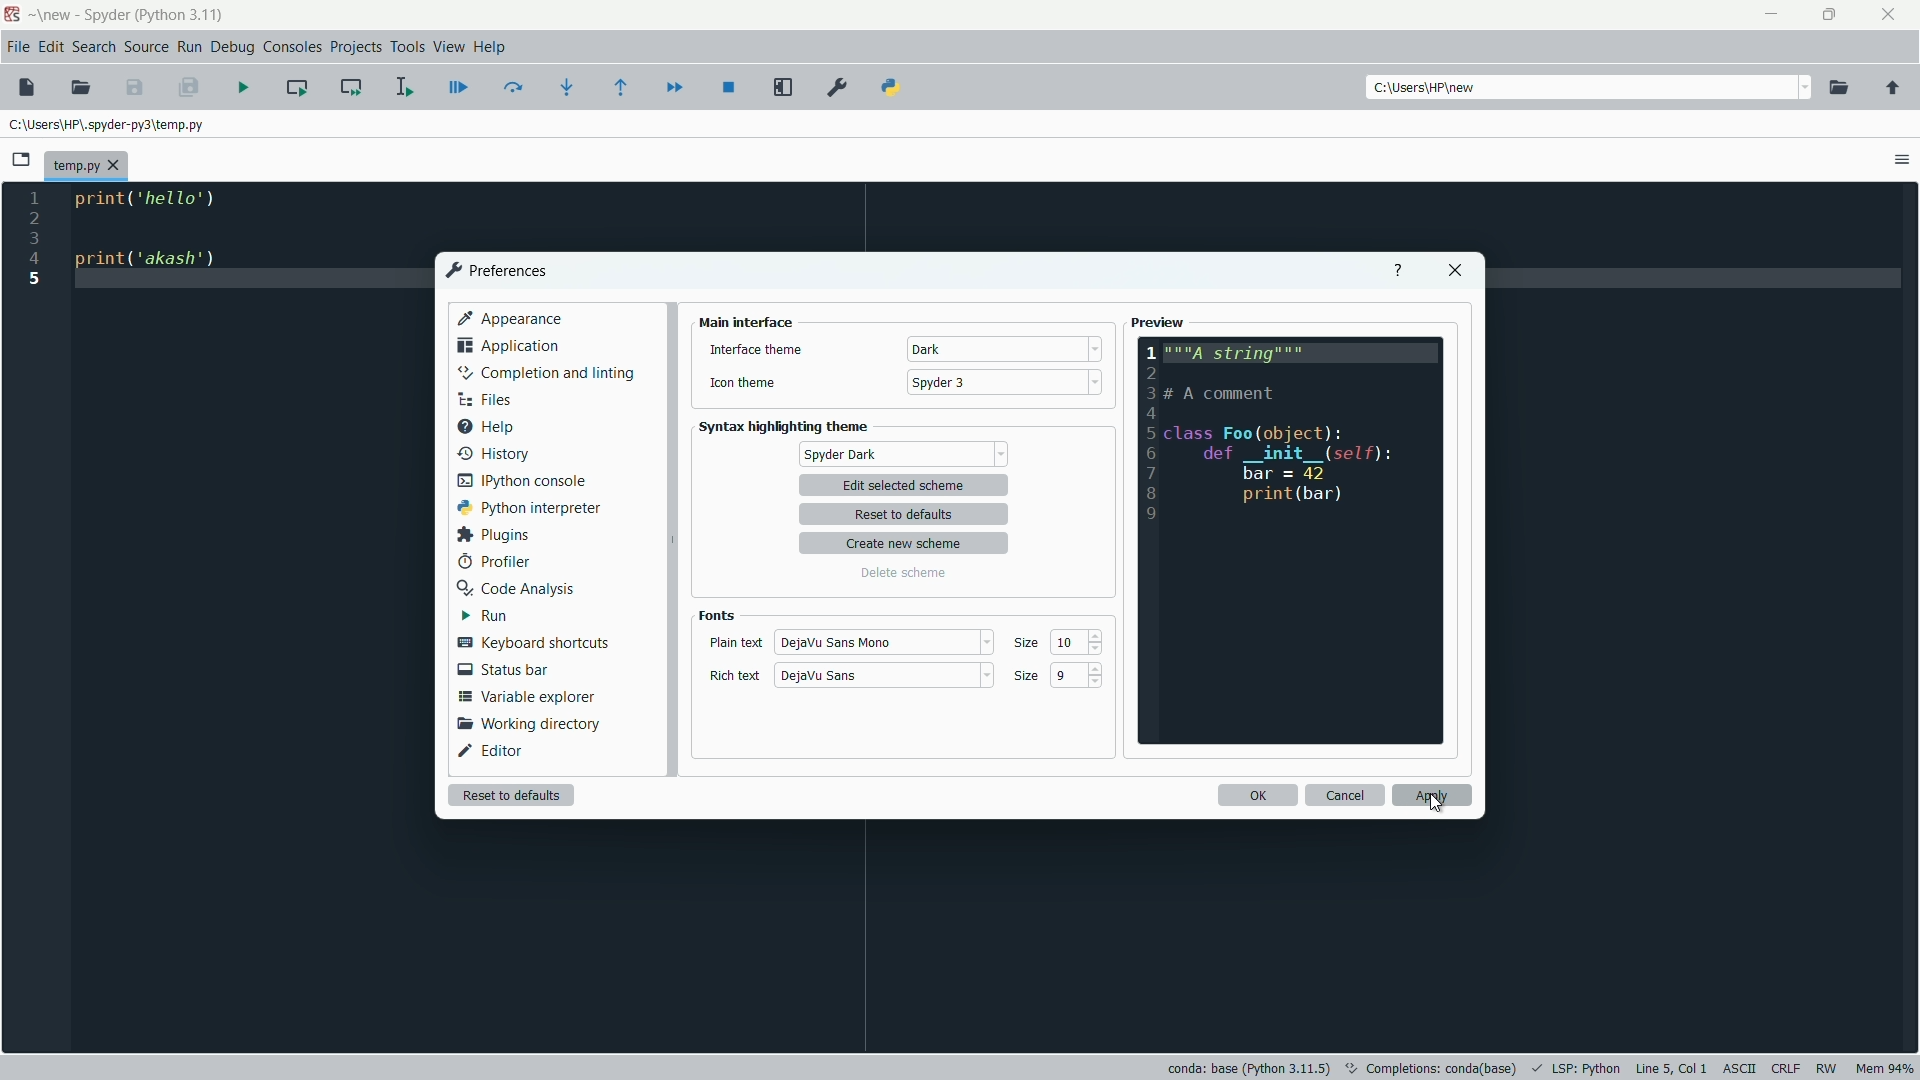 This screenshot has width=1920, height=1080. I want to click on rich text style, so click(819, 677).